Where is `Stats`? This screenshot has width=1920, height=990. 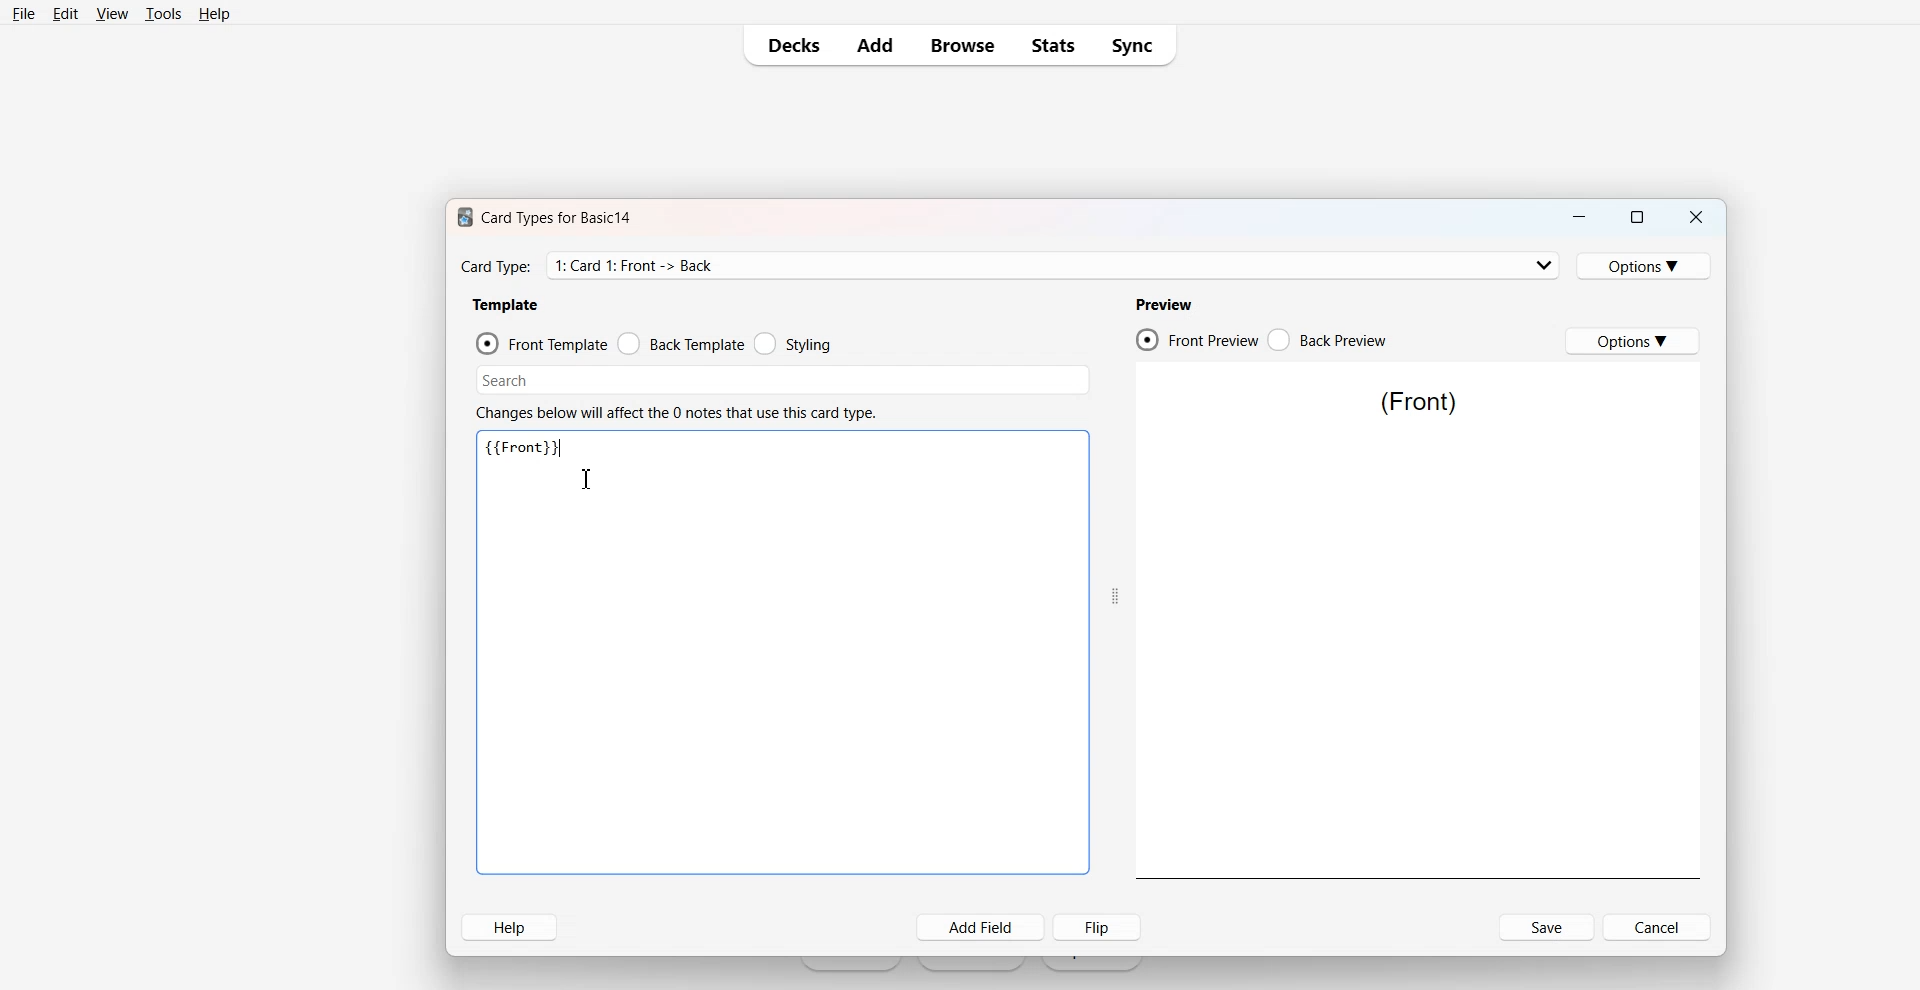 Stats is located at coordinates (1052, 45).